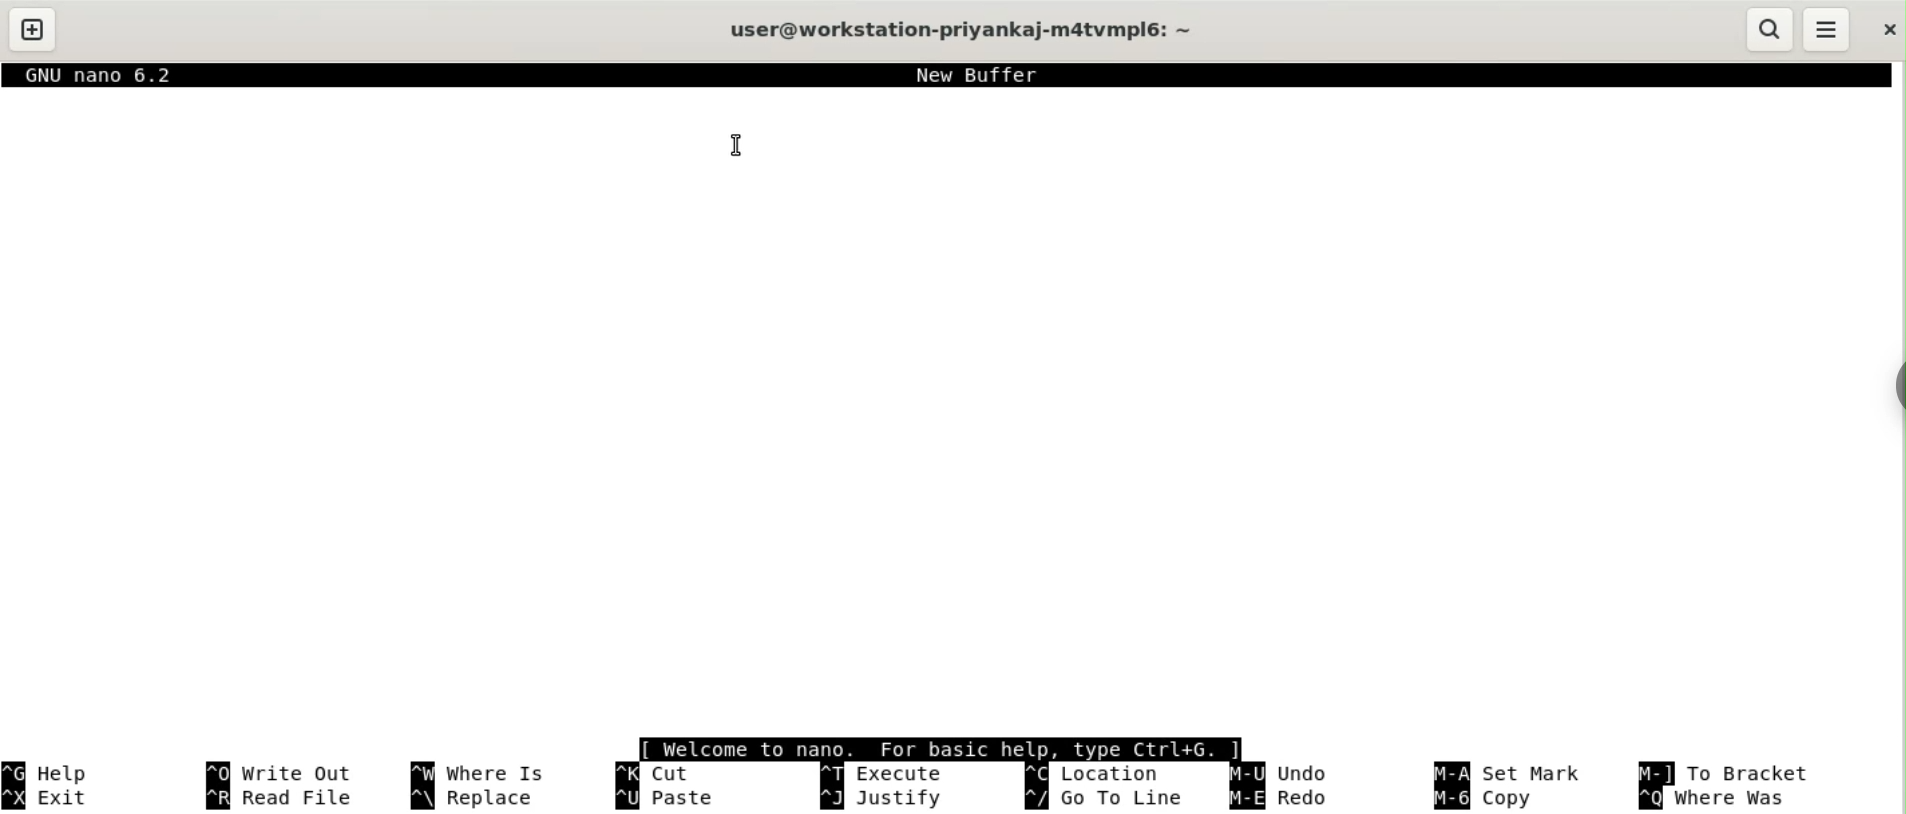  Describe the element at coordinates (283, 799) in the screenshot. I see `read file` at that location.